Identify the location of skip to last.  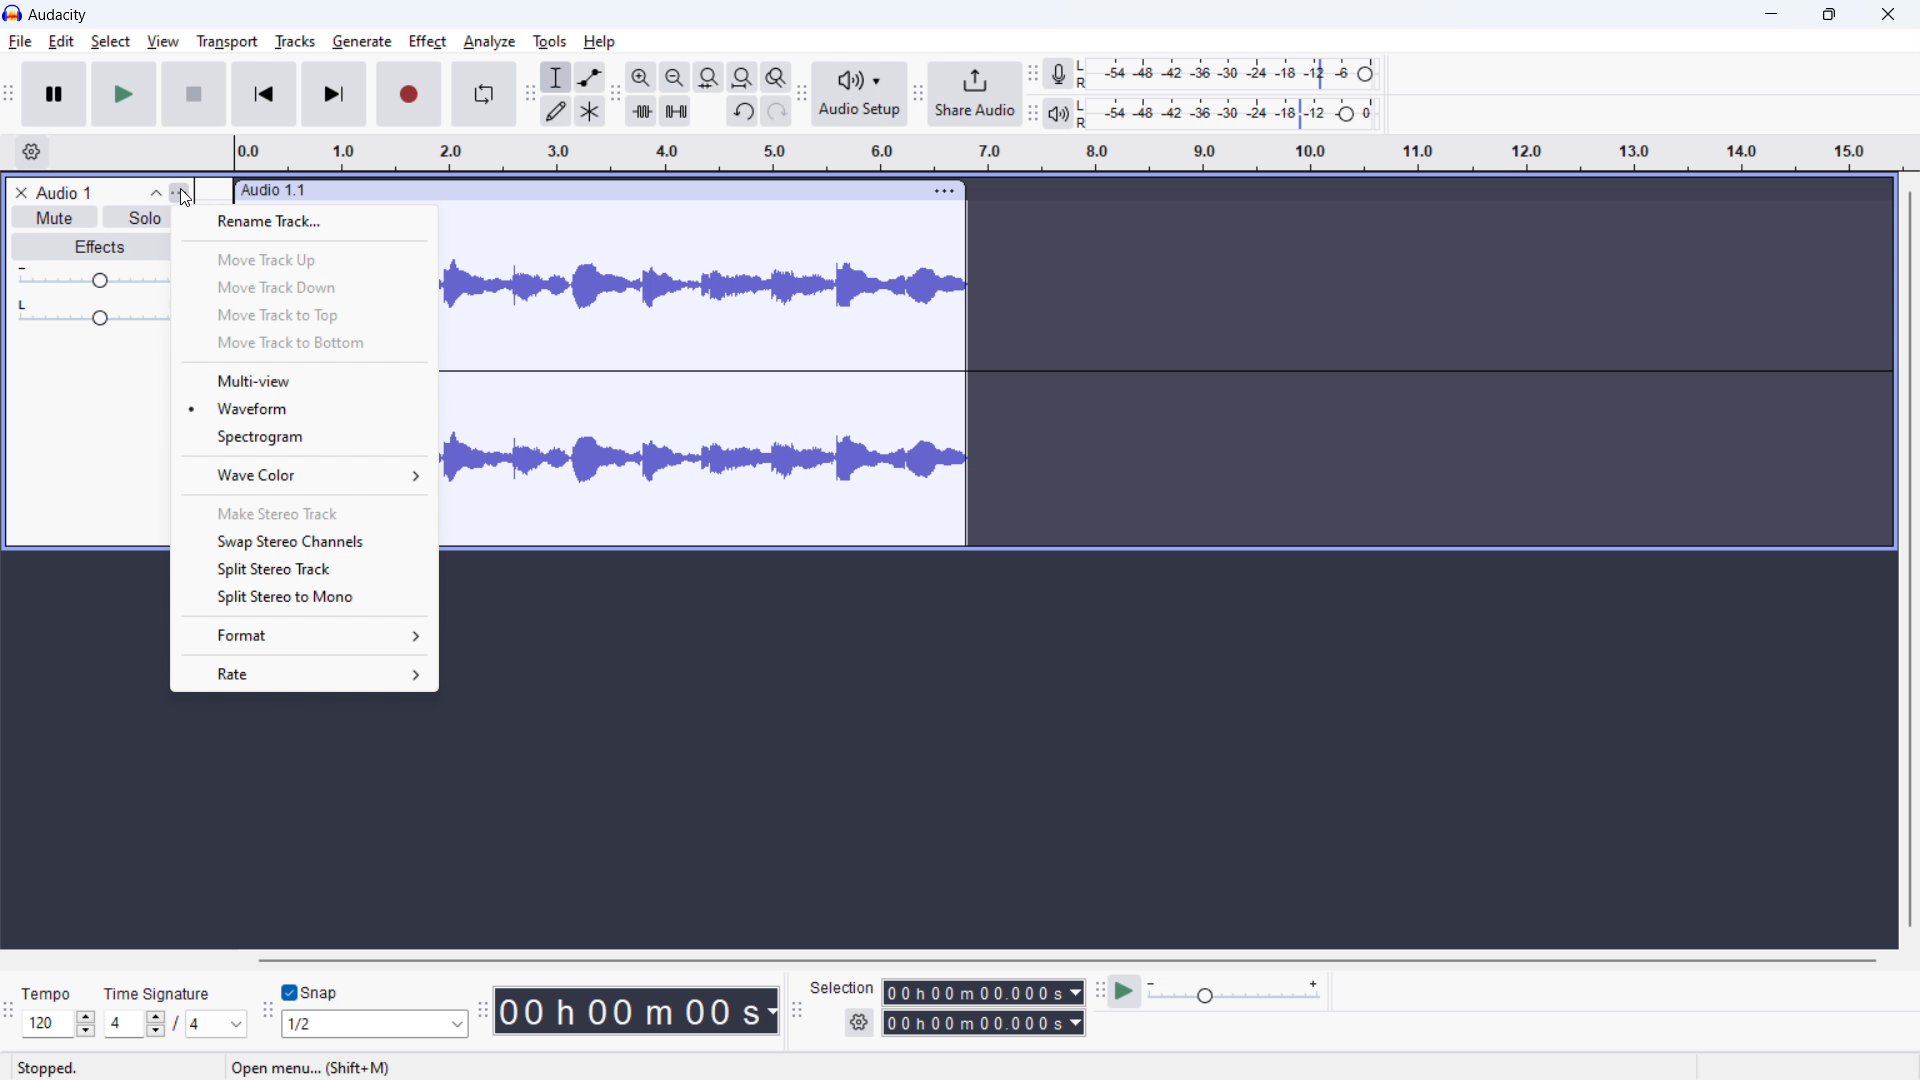
(336, 94).